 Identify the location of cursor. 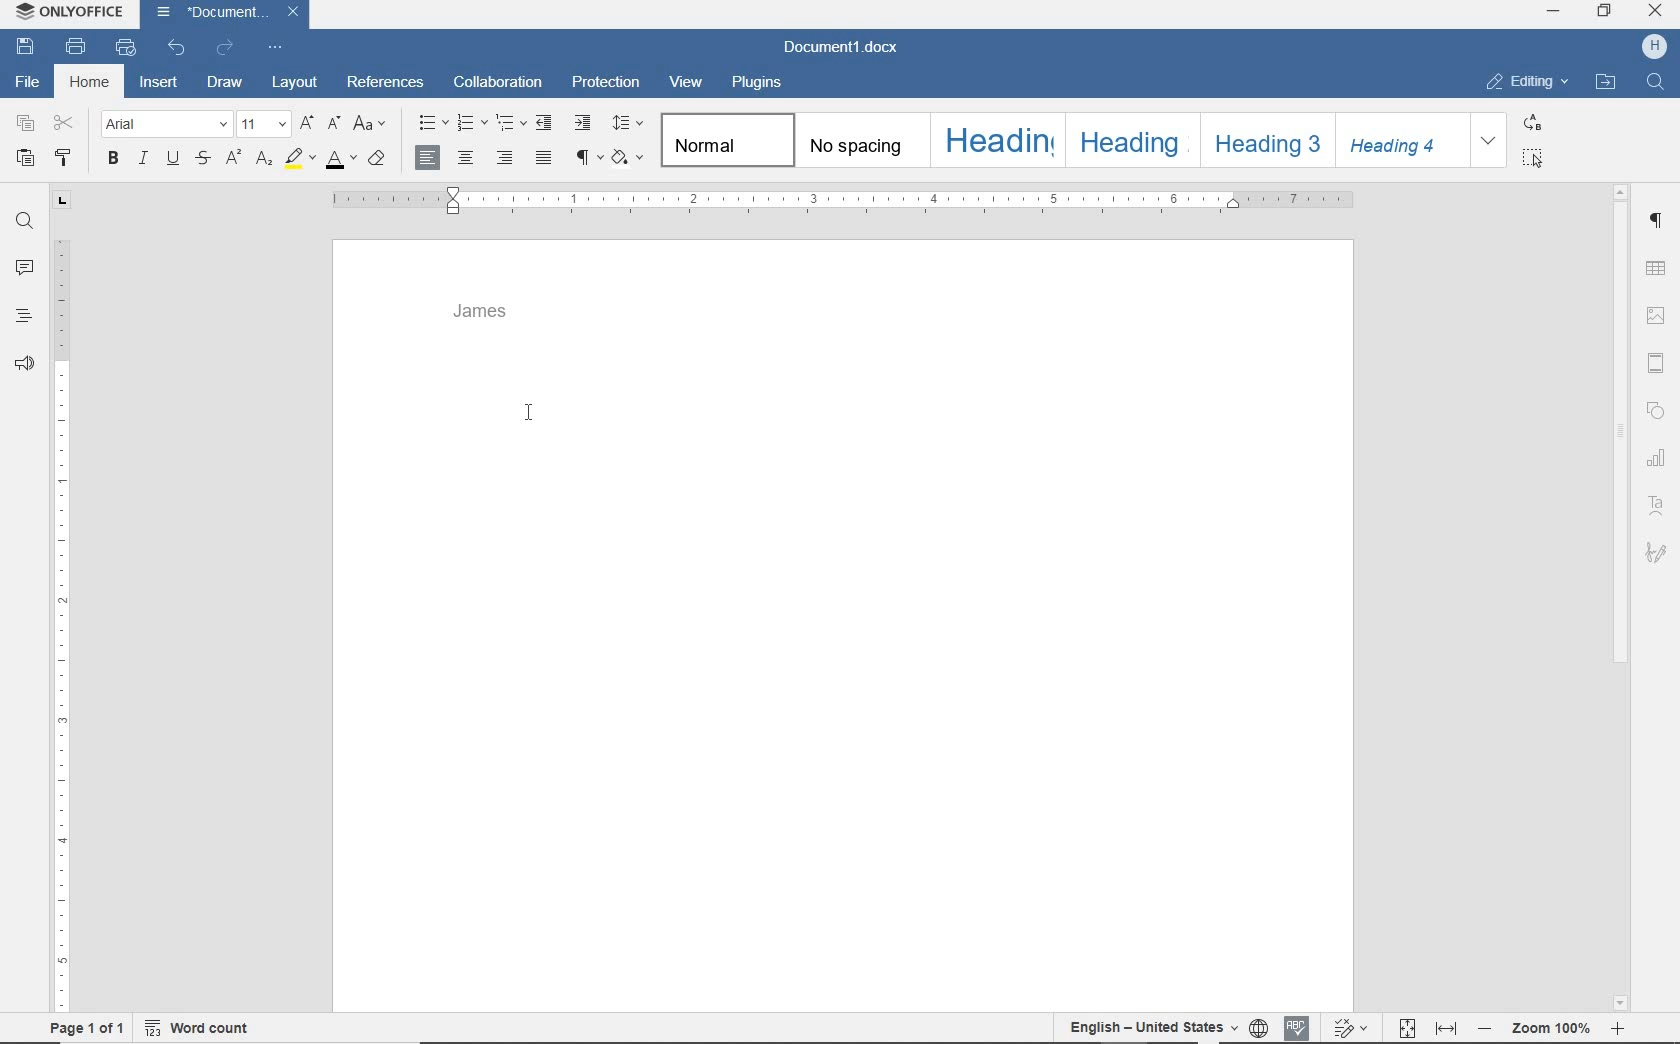
(530, 414).